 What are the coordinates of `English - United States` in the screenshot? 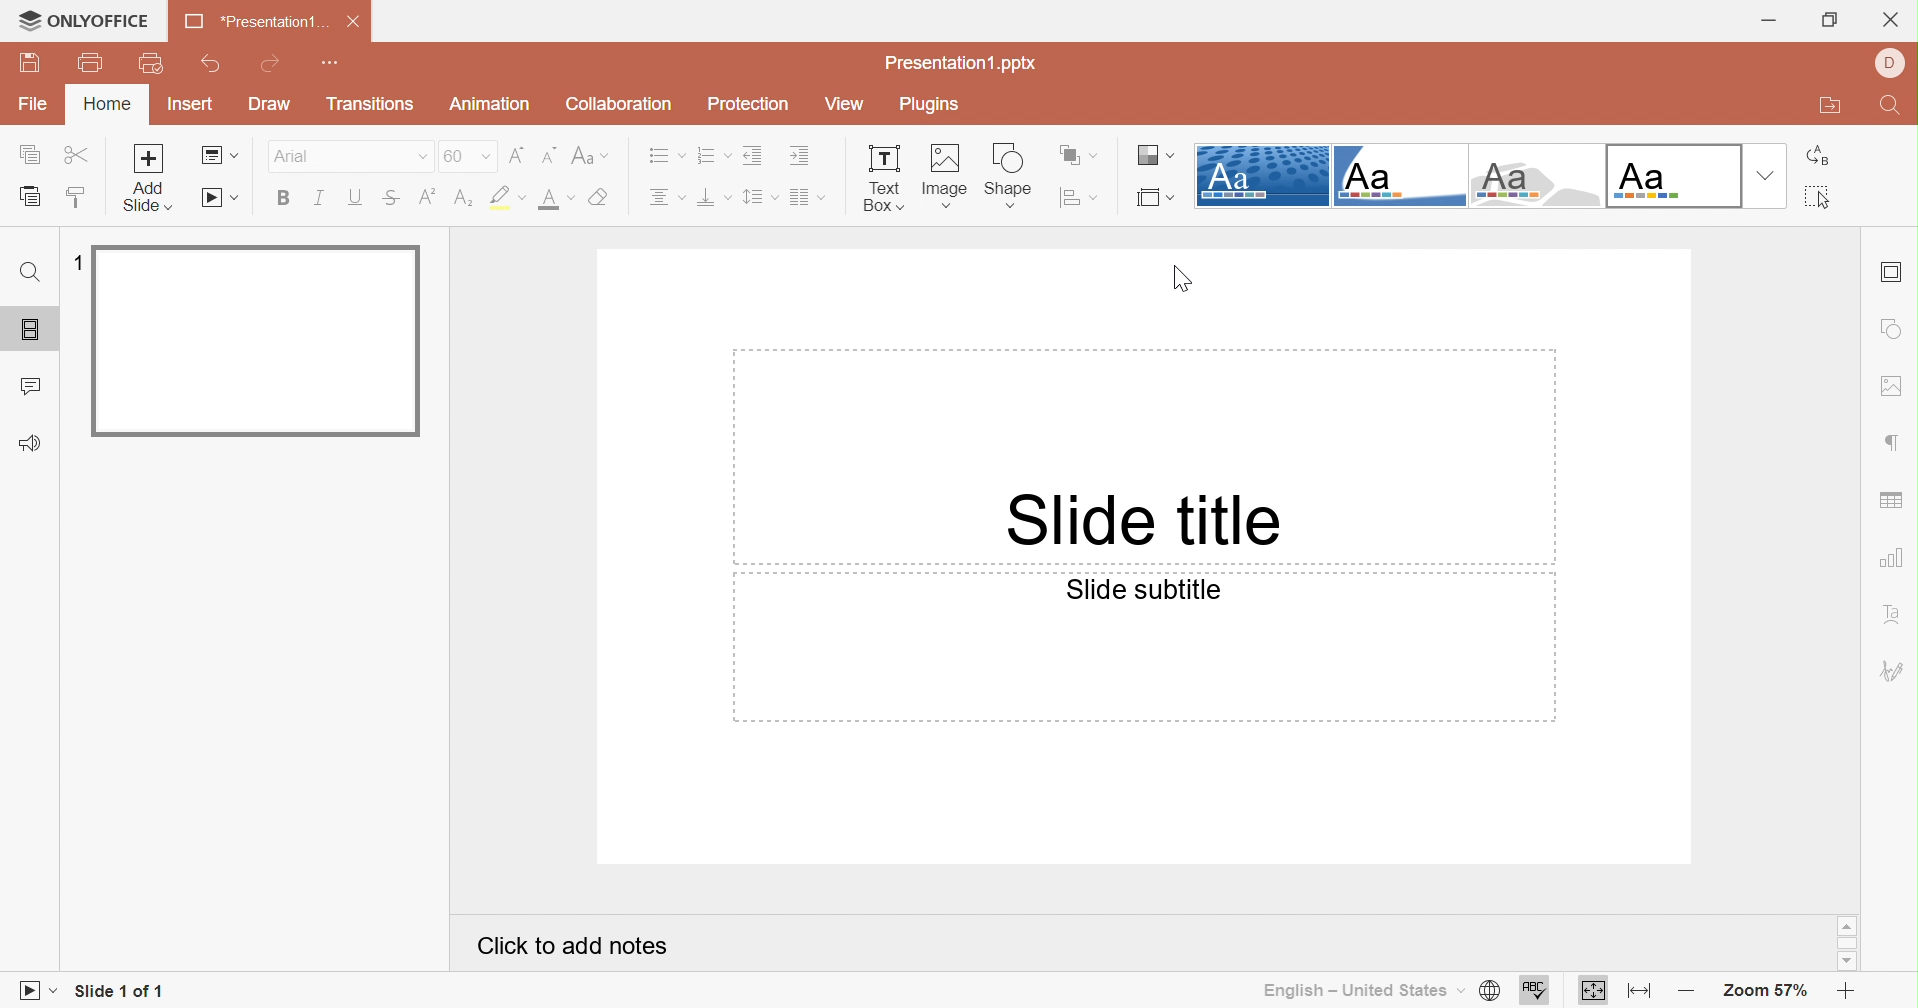 It's located at (1360, 994).